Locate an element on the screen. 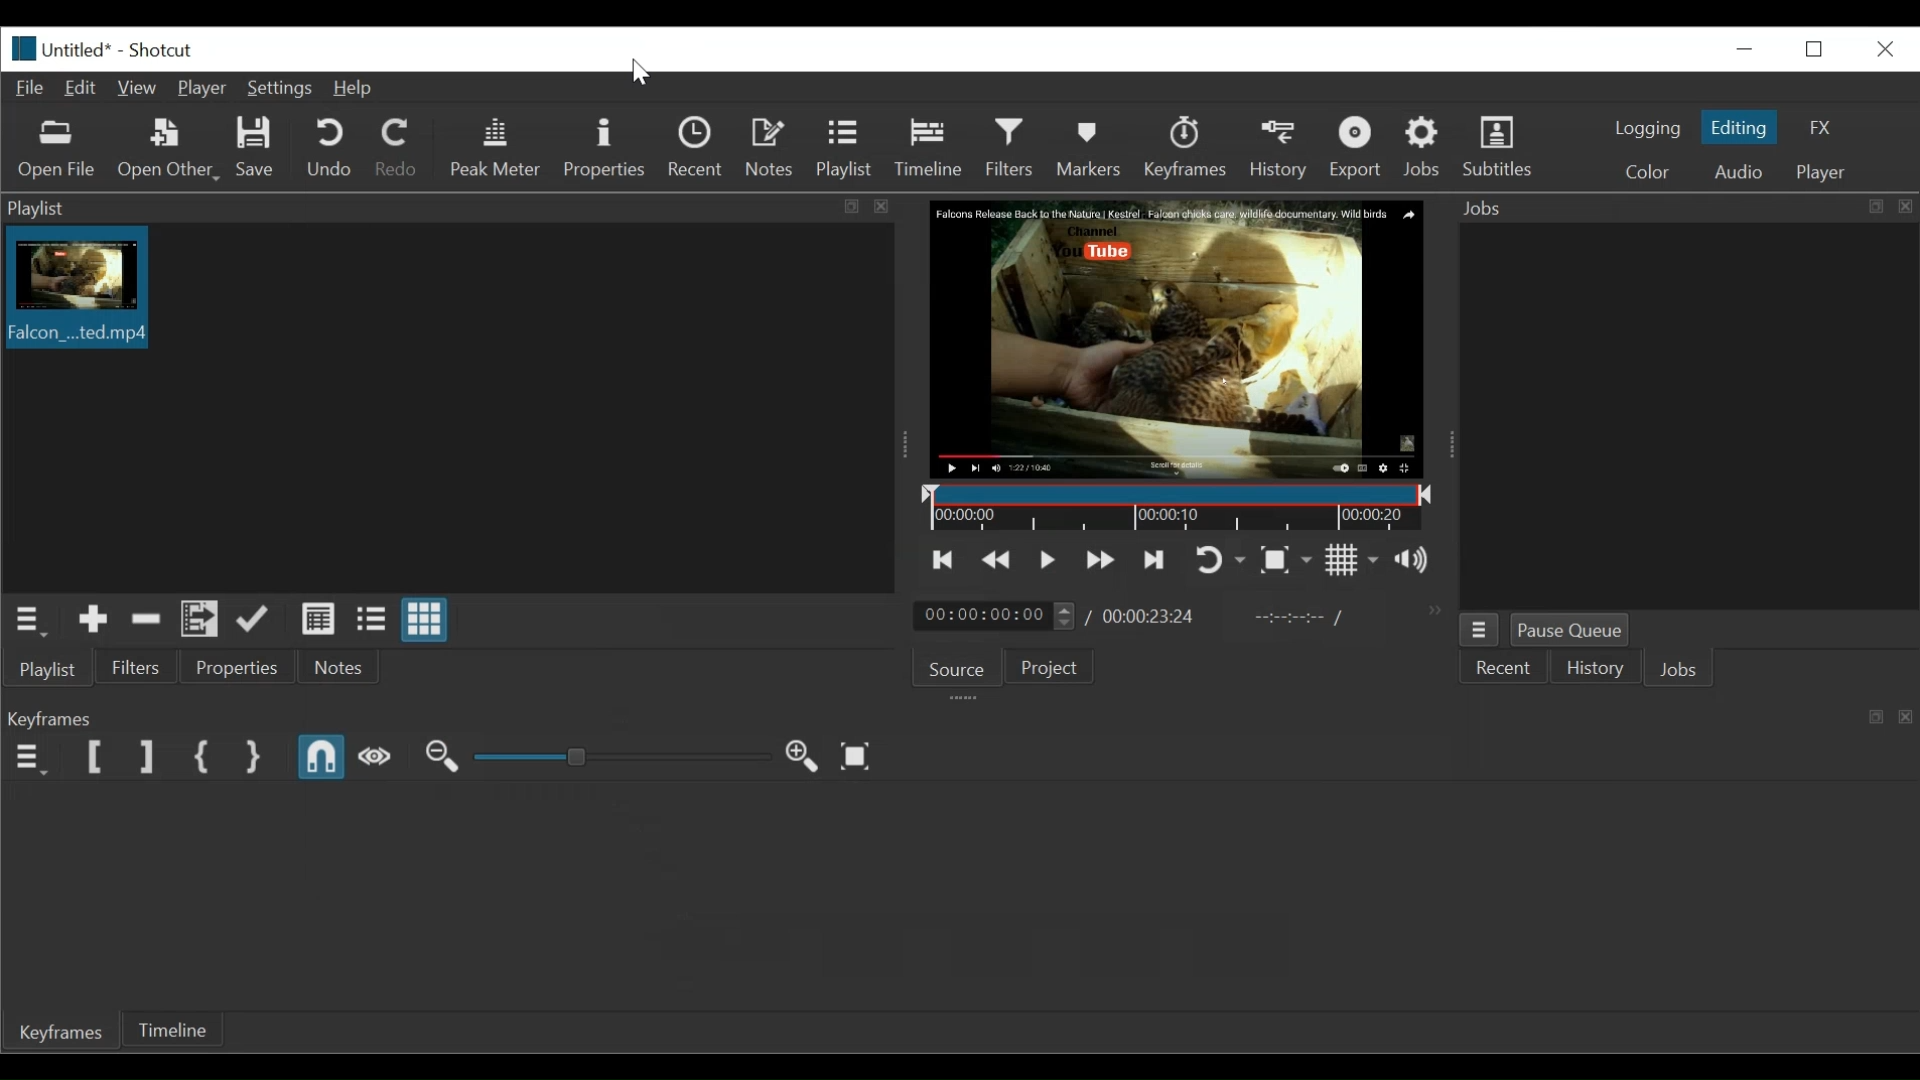  Jobs is located at coordinates (1423, 149).